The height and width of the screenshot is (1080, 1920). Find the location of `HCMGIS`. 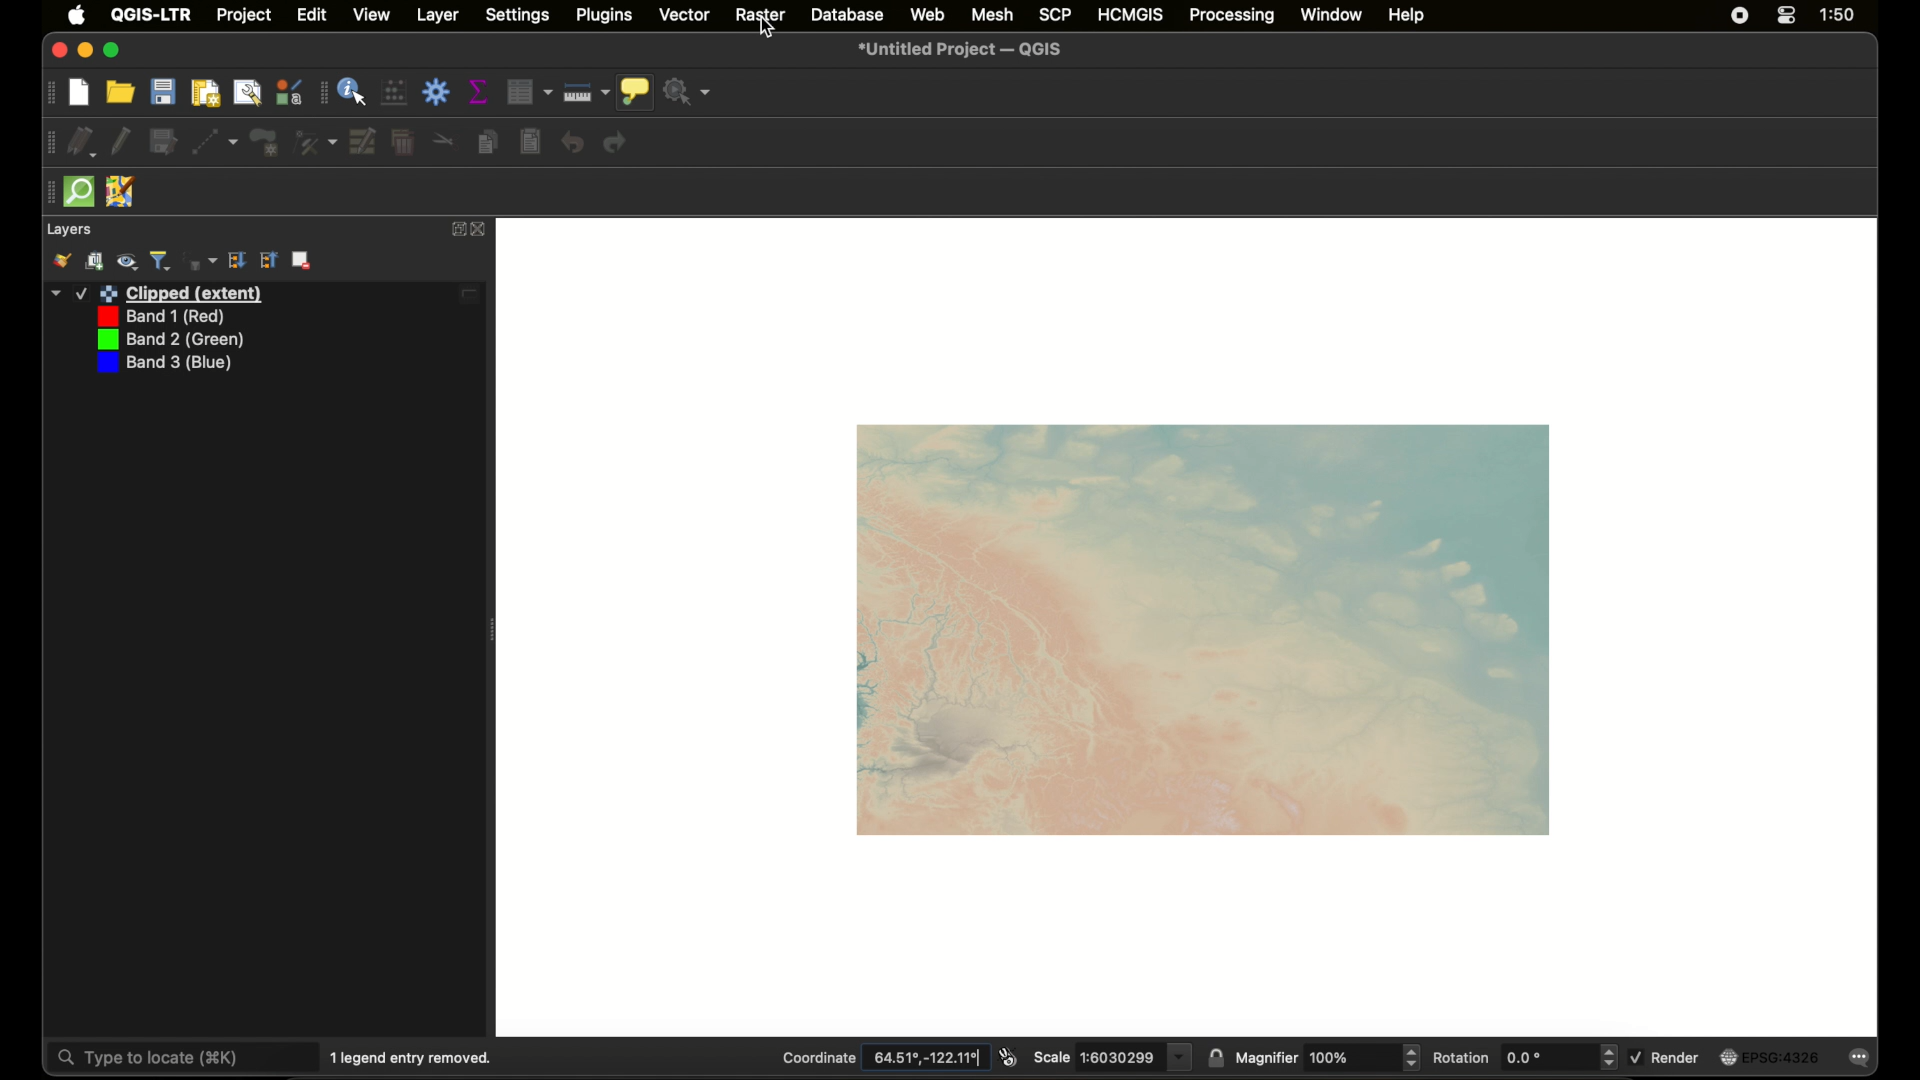

HCMGIS is located at coordinates (1130, 14).